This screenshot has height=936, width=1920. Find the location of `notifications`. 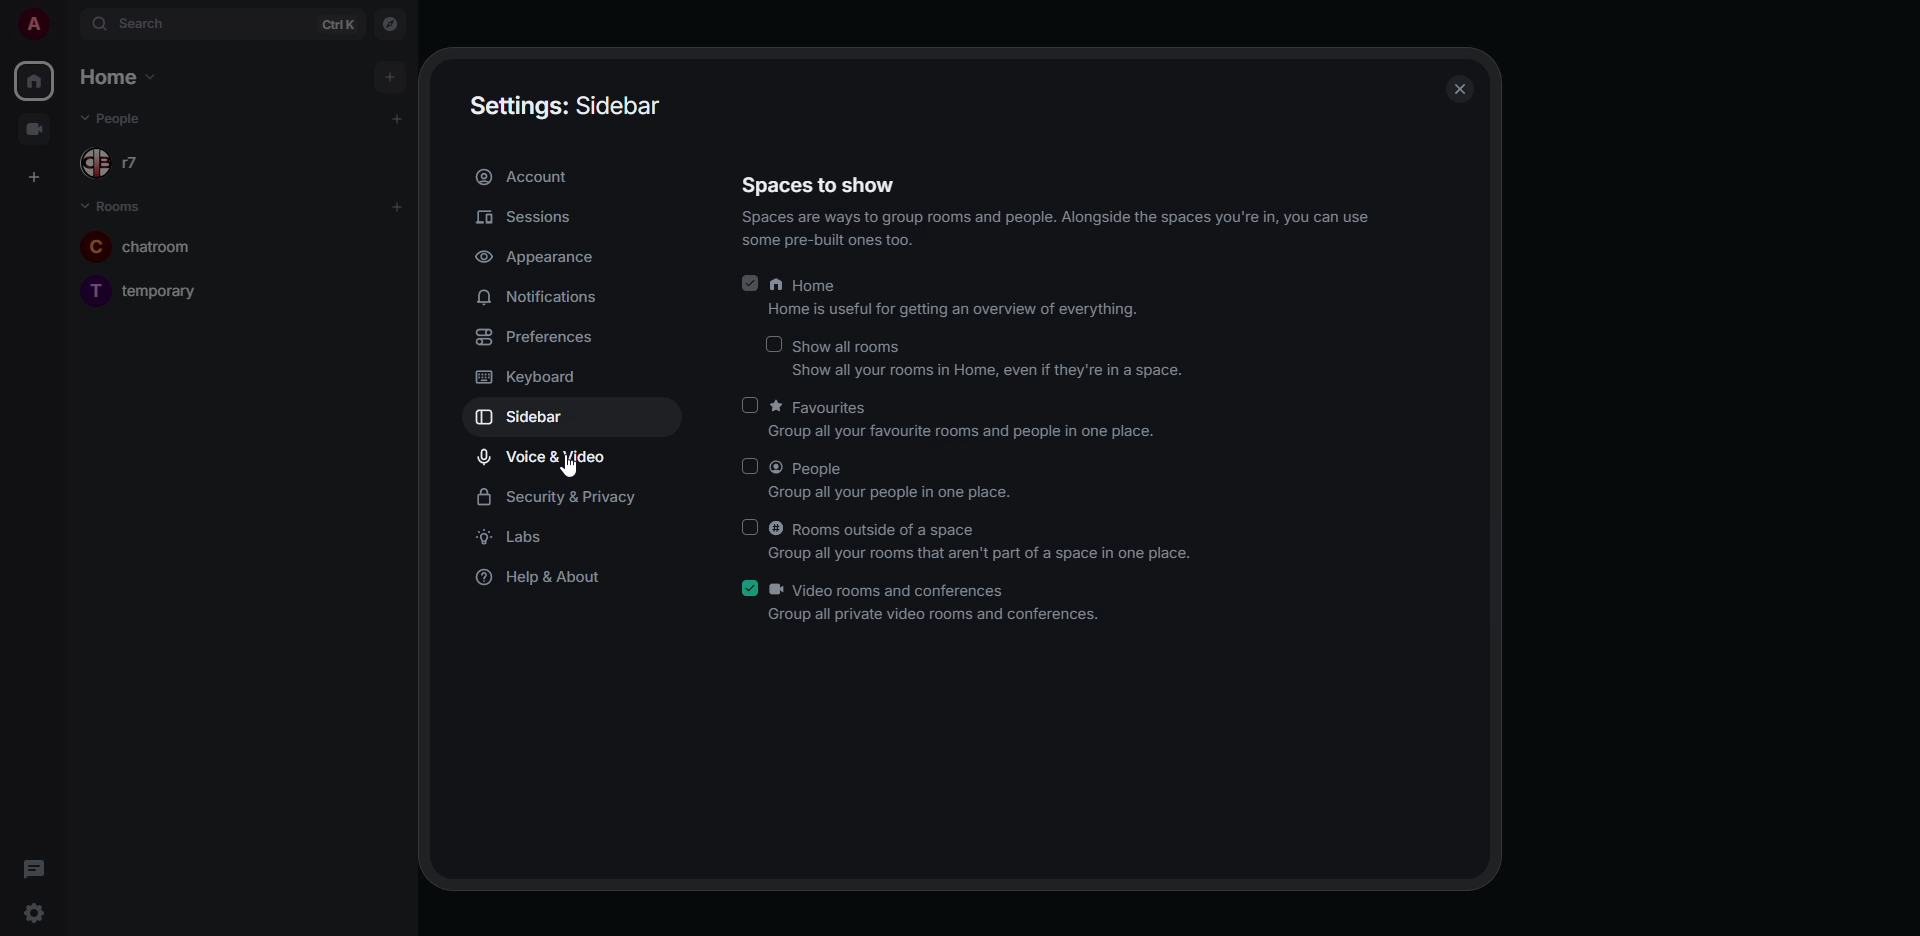

notifications is located at coordinates (542, 296).